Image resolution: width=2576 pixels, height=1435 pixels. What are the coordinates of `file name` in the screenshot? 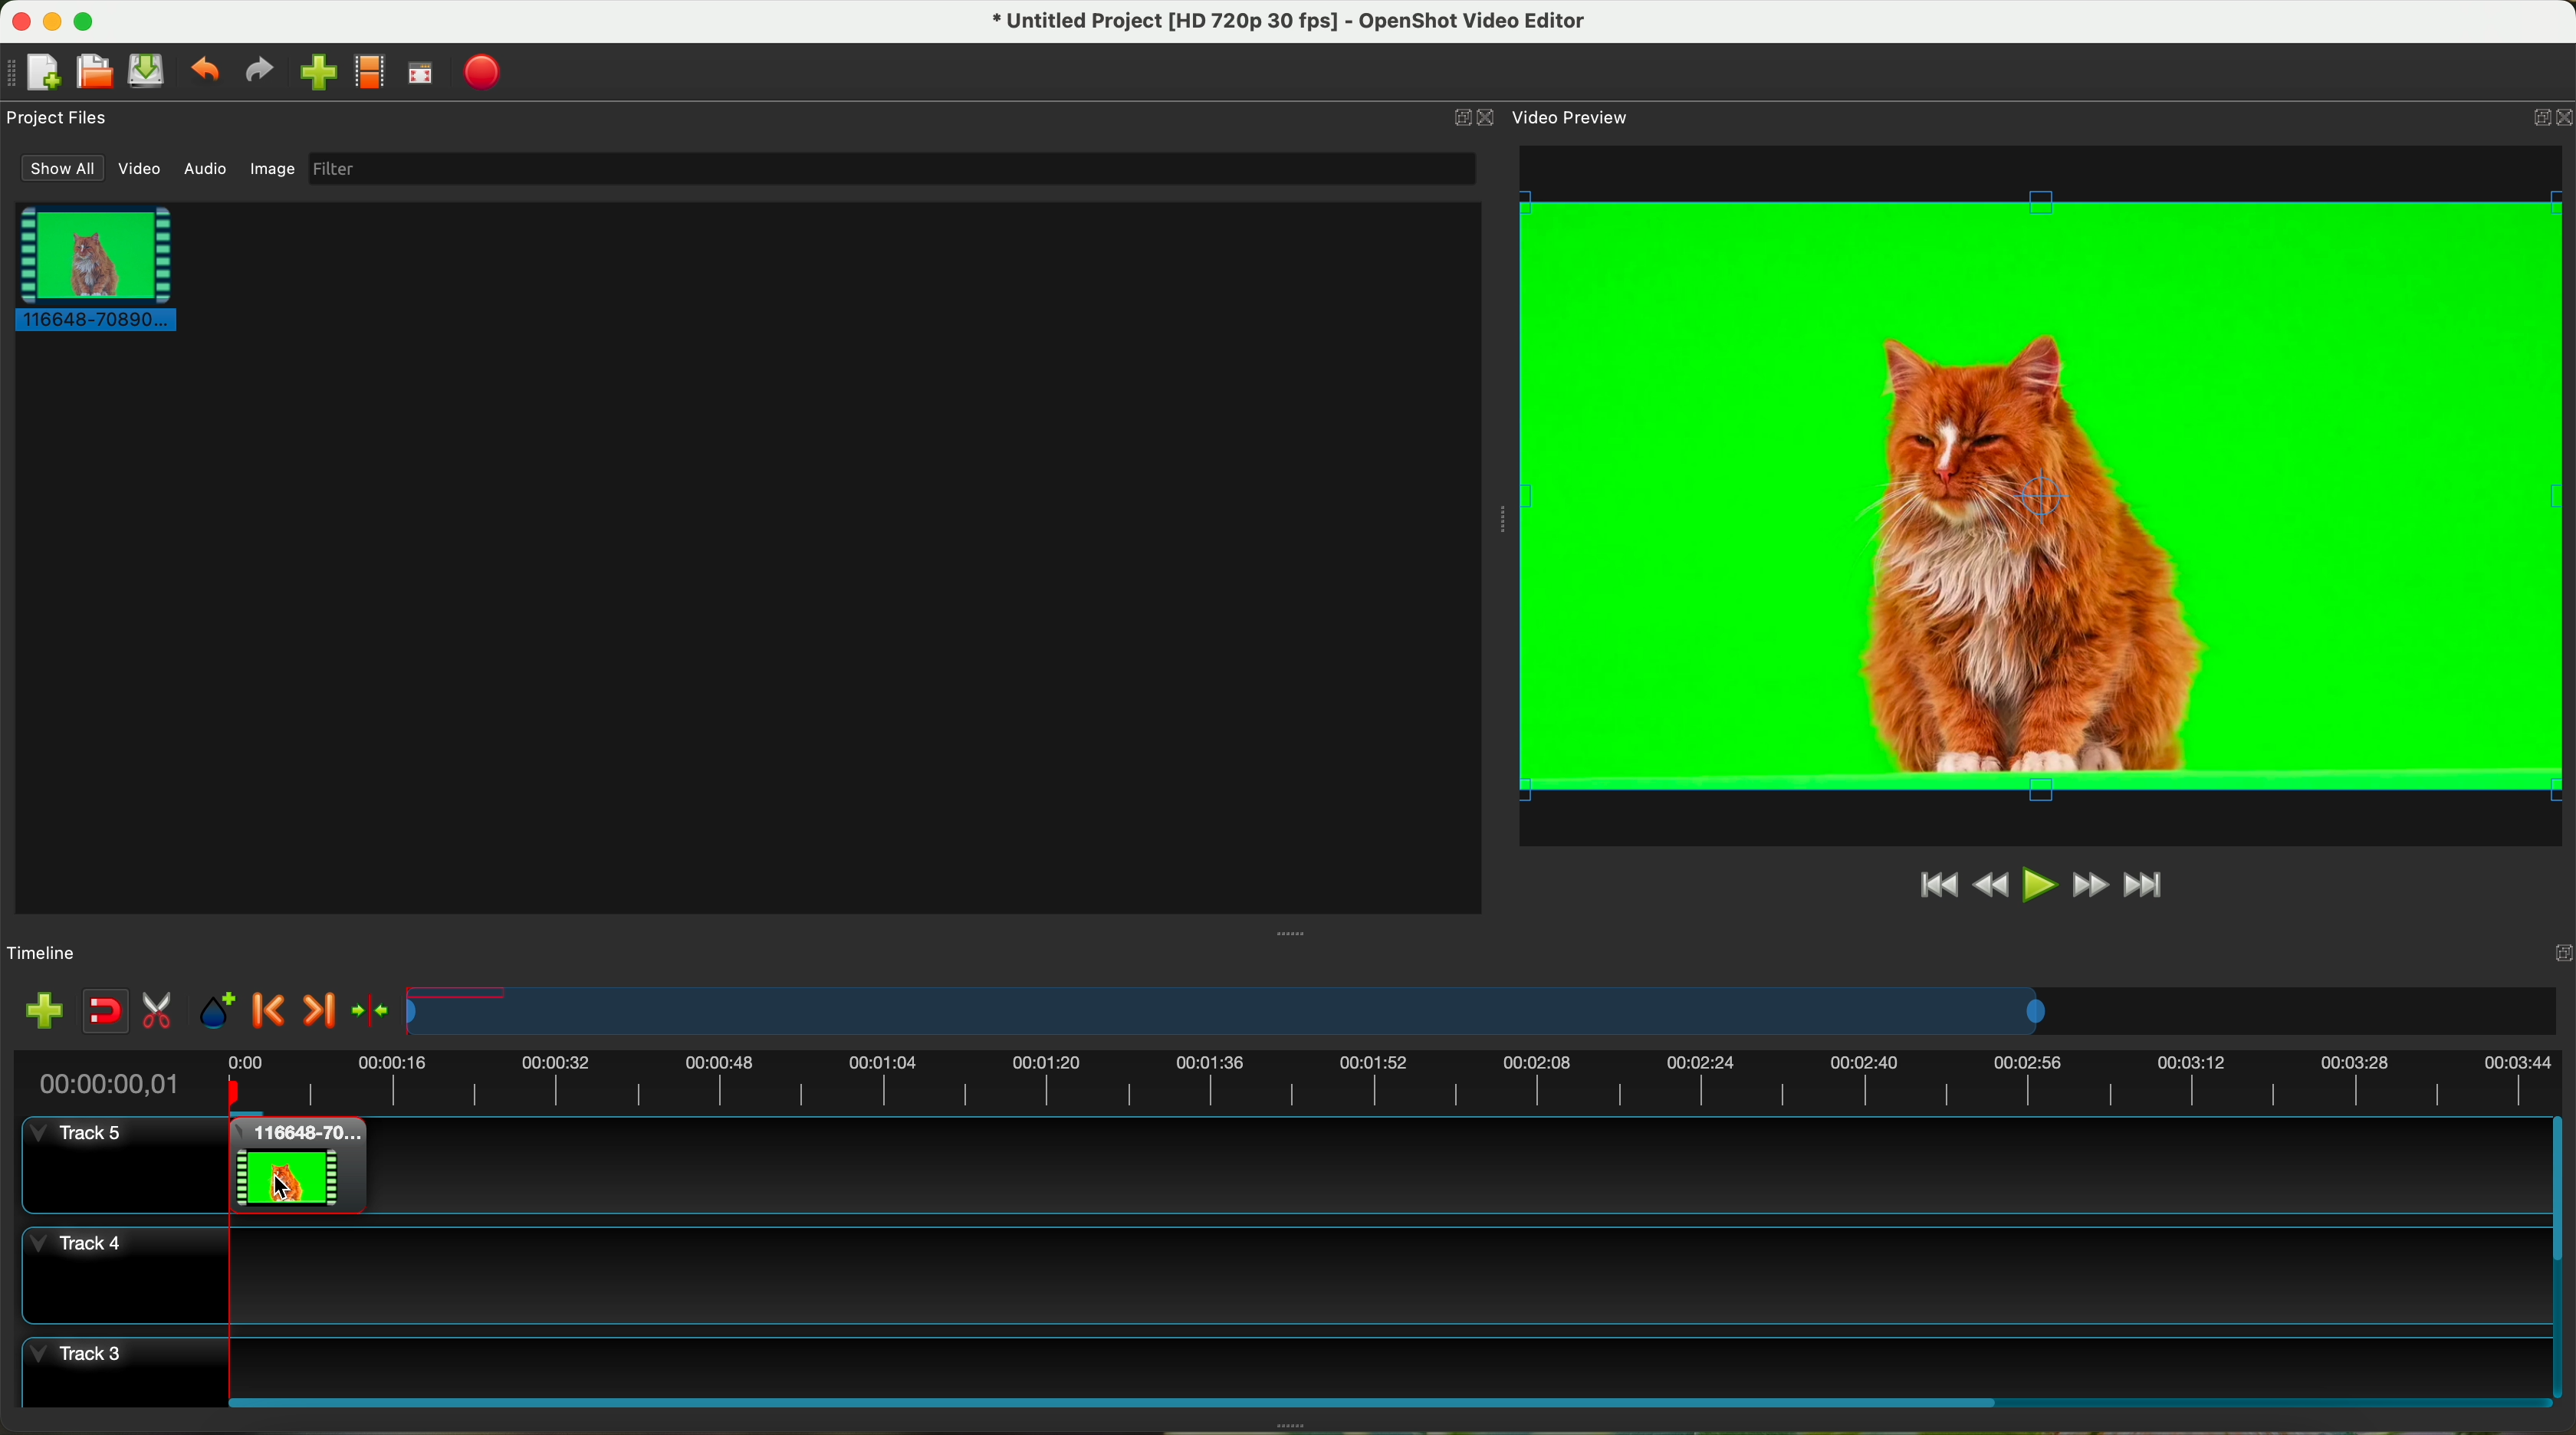 It's located at (1291, 22).